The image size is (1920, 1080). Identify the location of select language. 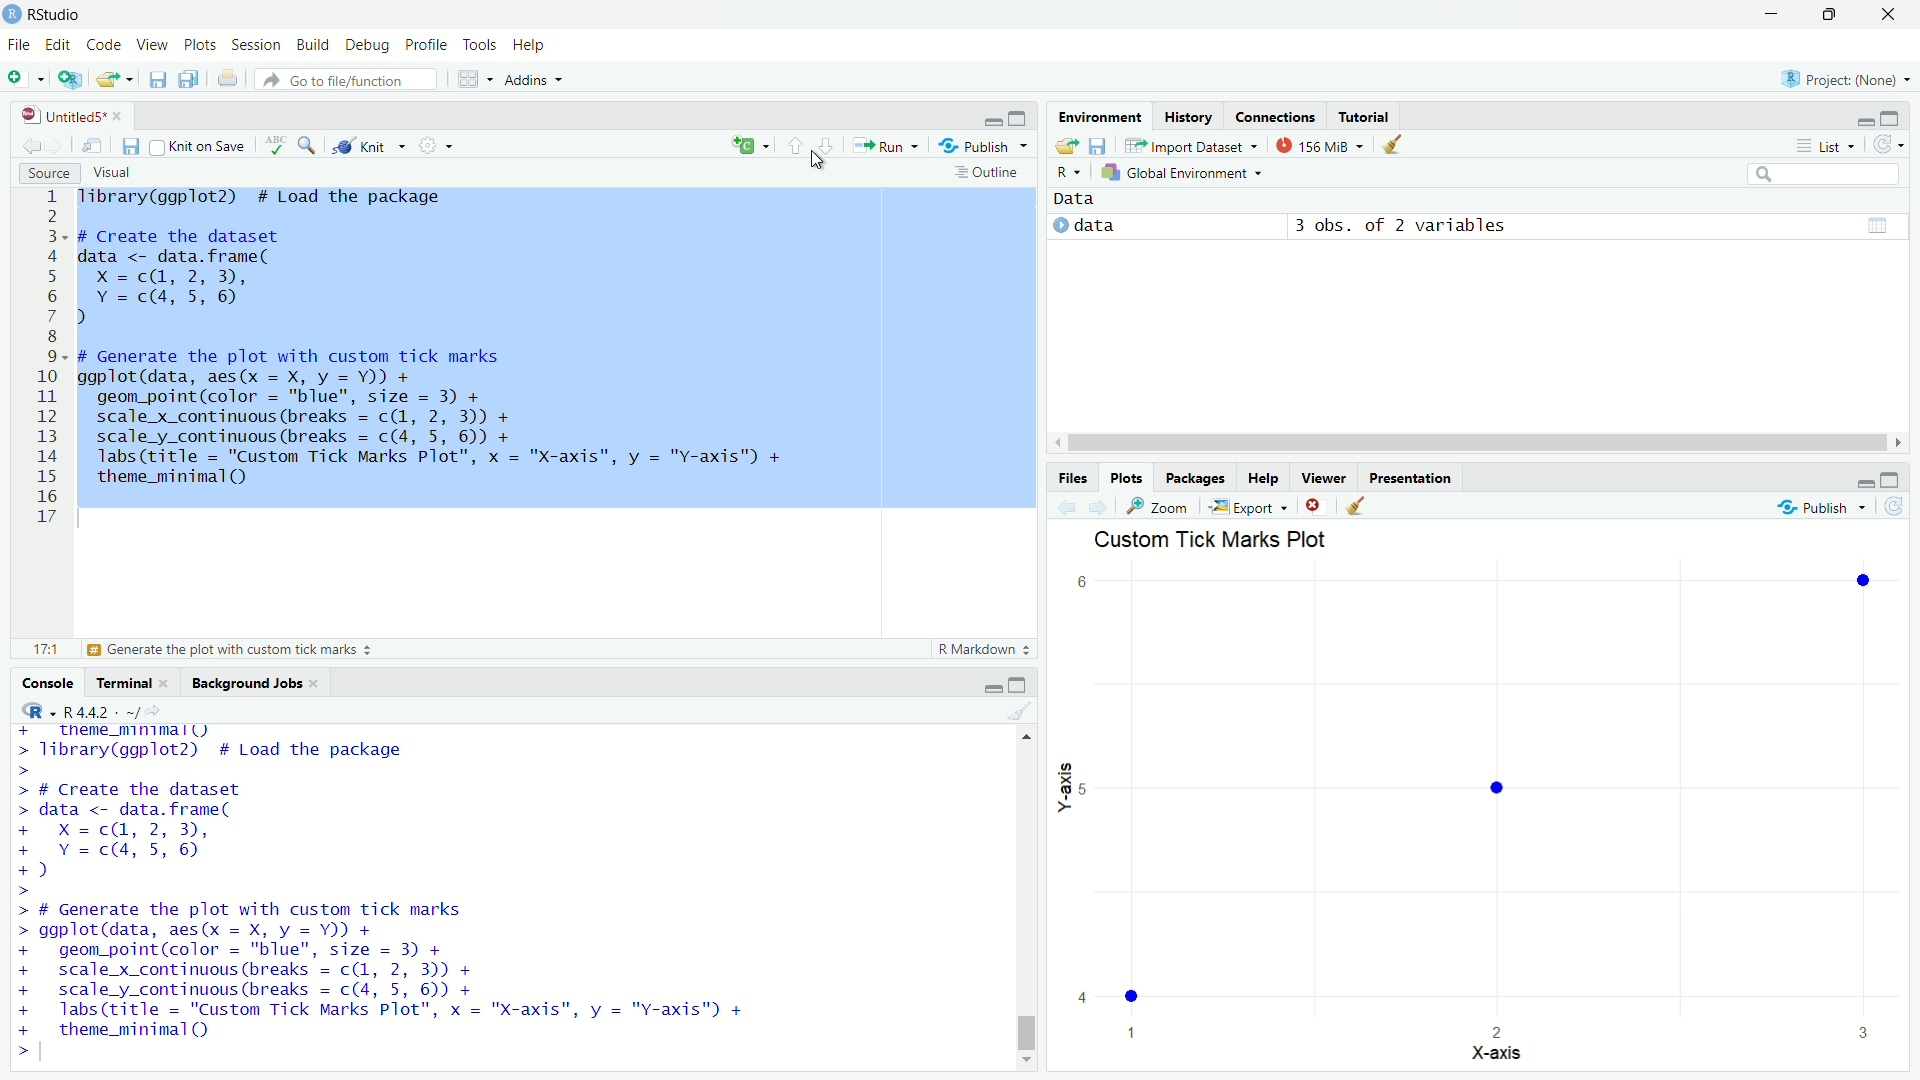
(1062, 173).